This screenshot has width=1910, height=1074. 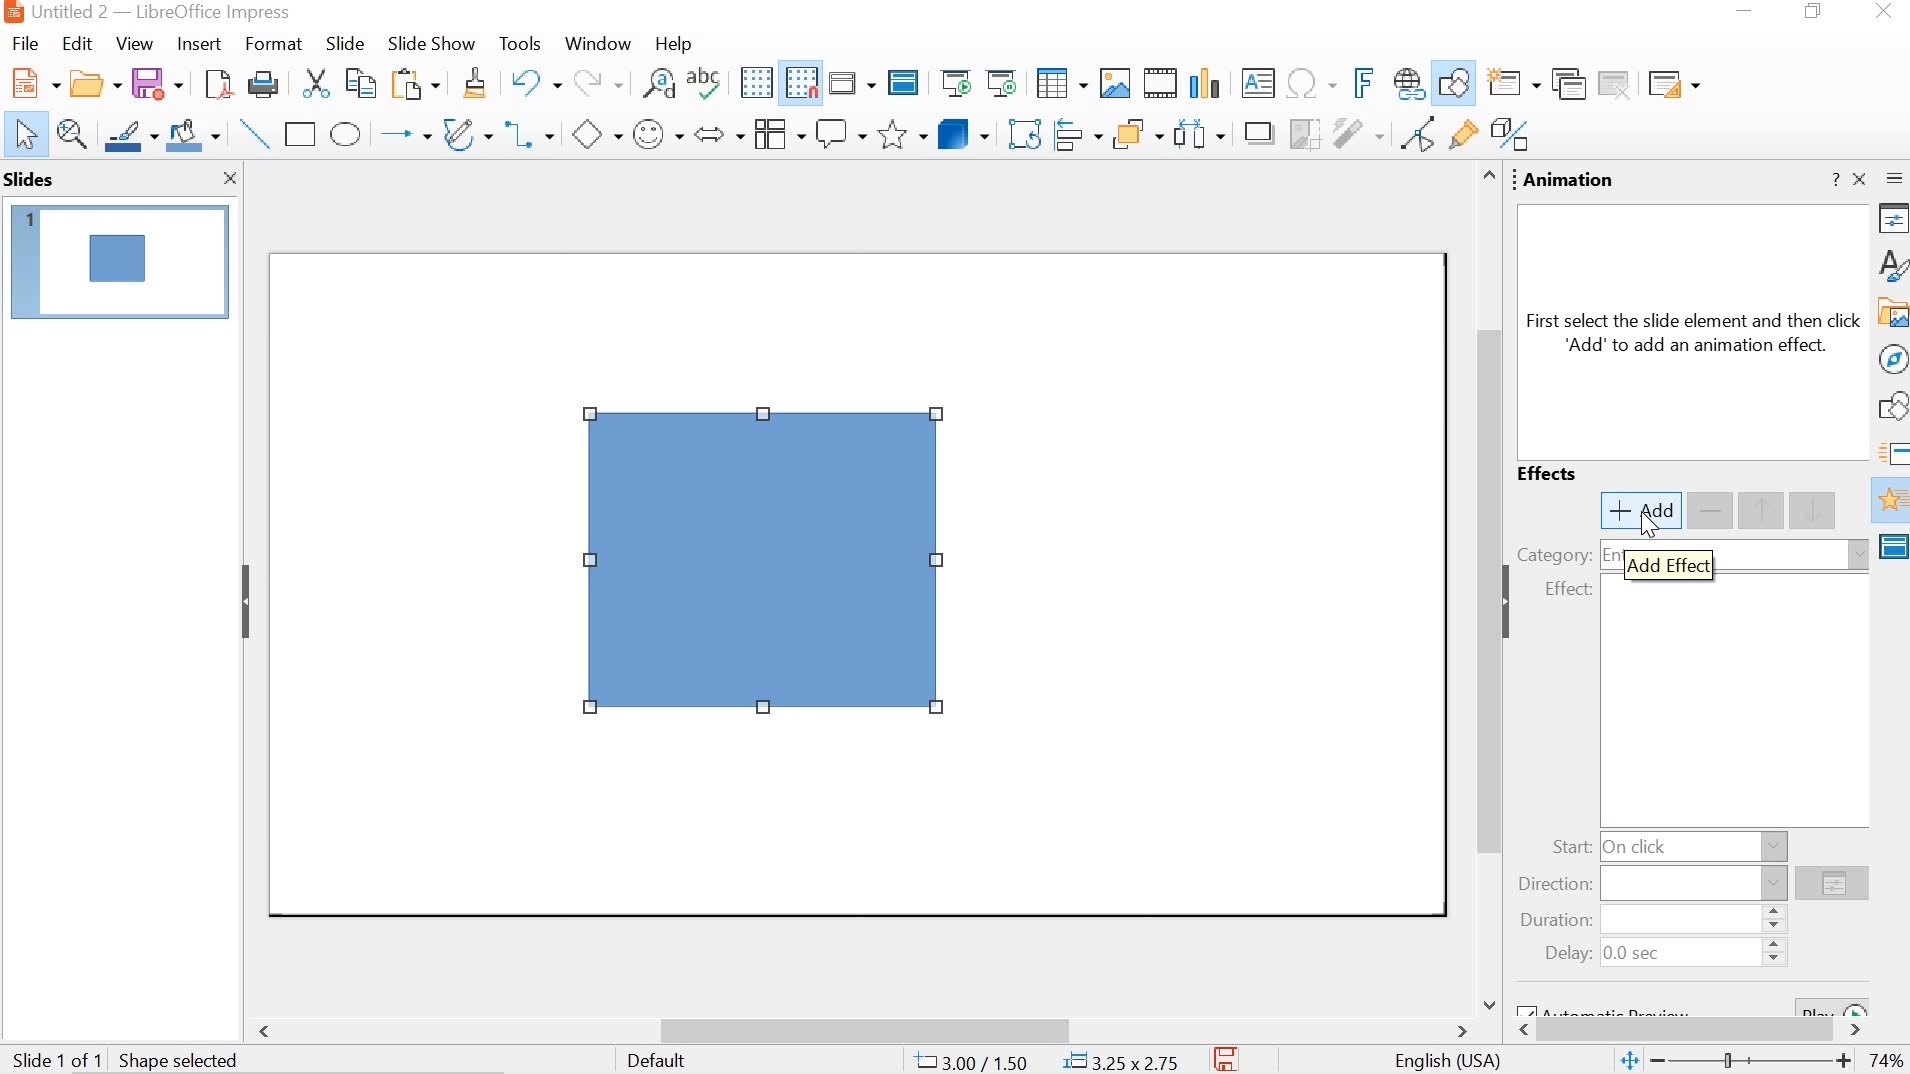 What do you see at coordinates (430, 44) in the screenshot?
I see `slideshow` at bounding box center [430, 44].